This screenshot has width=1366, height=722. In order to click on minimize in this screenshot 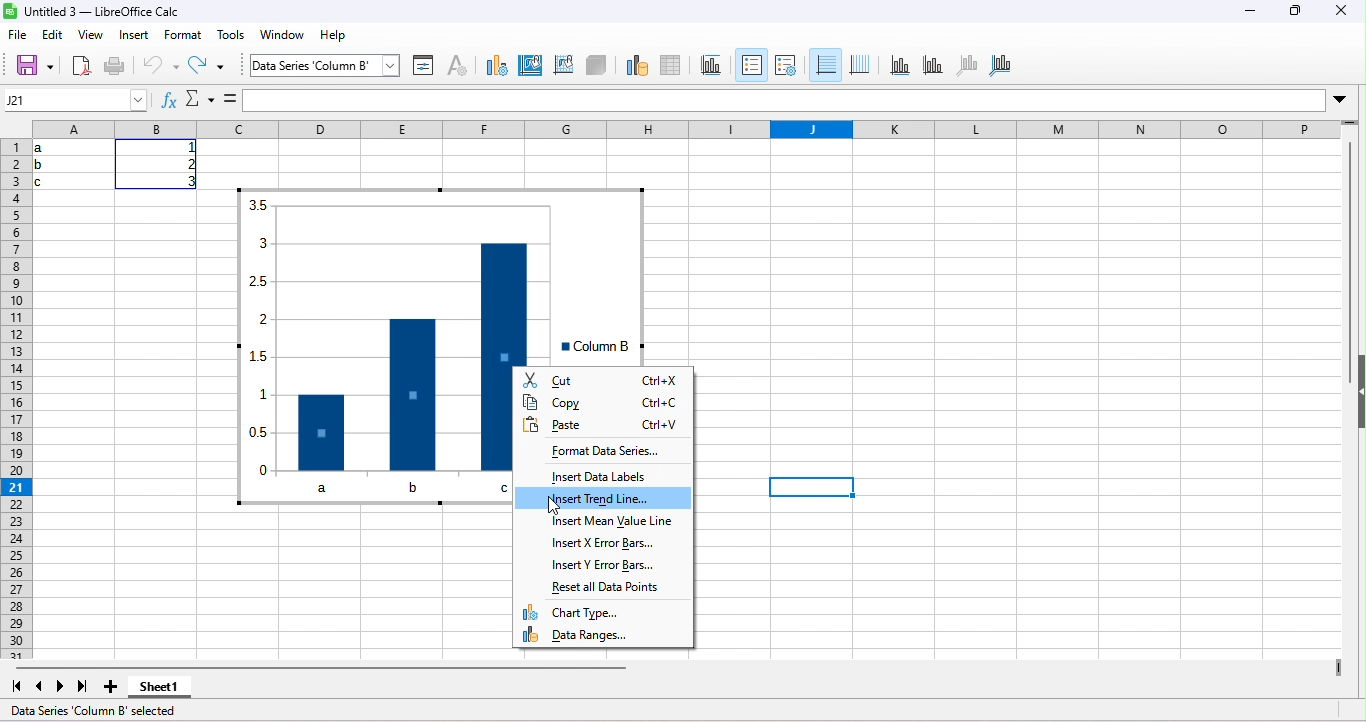, I will do `click(1244, 12)`.